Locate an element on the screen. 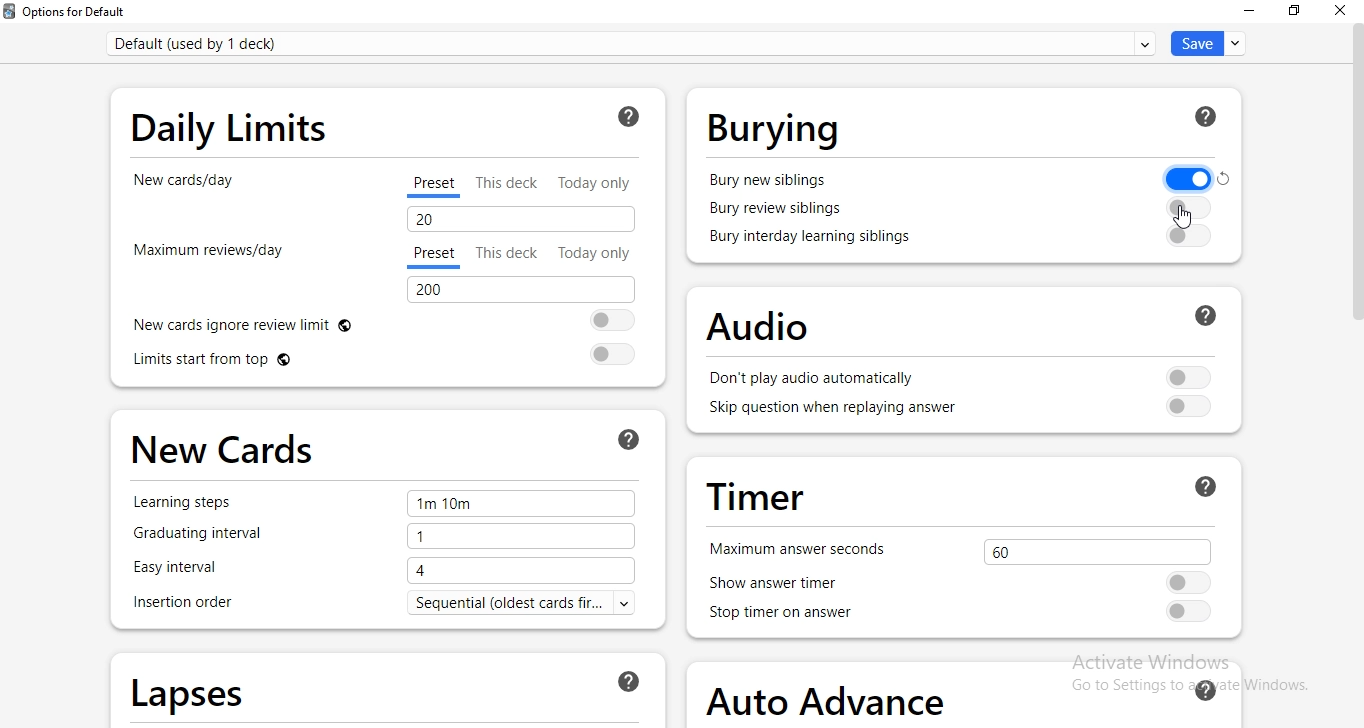  1 is located at coordinates (519, 537).